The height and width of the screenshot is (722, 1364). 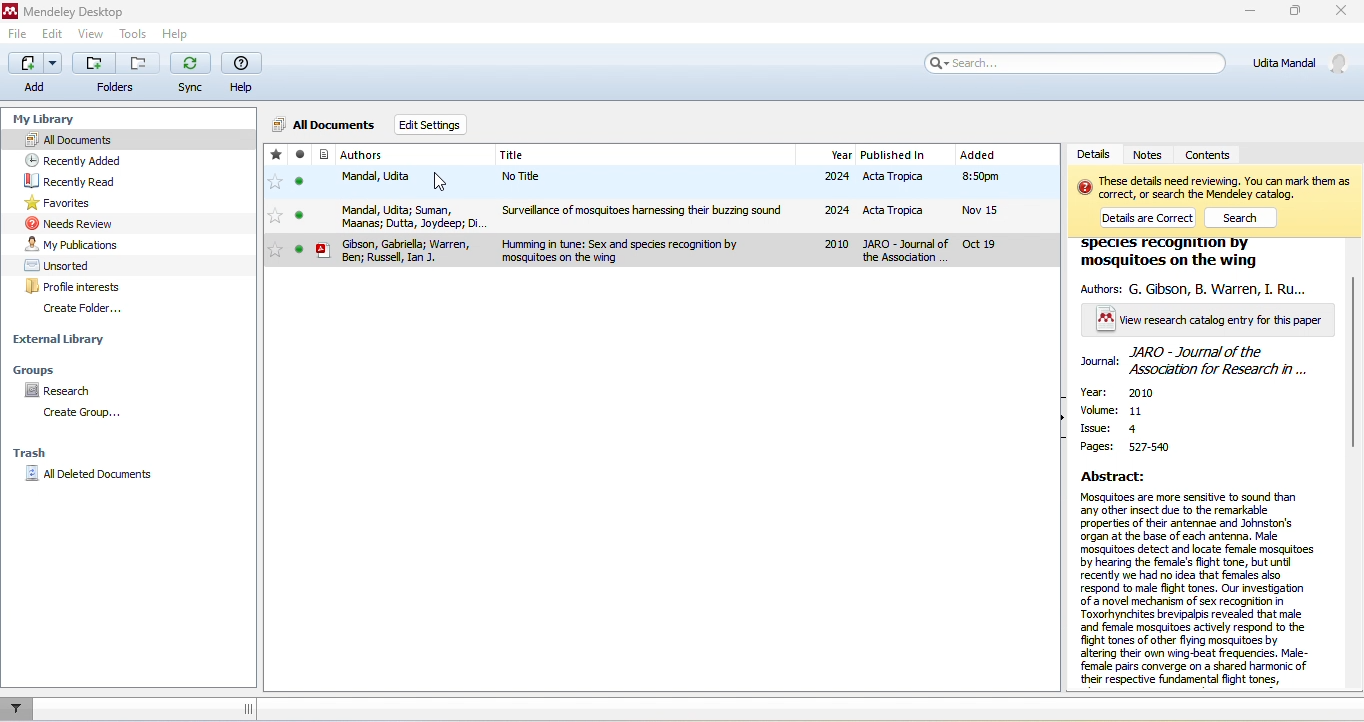 What do you see at coordinates (54, 35) in the screenshot?
I see `edit` at bounding box center [54, 35].